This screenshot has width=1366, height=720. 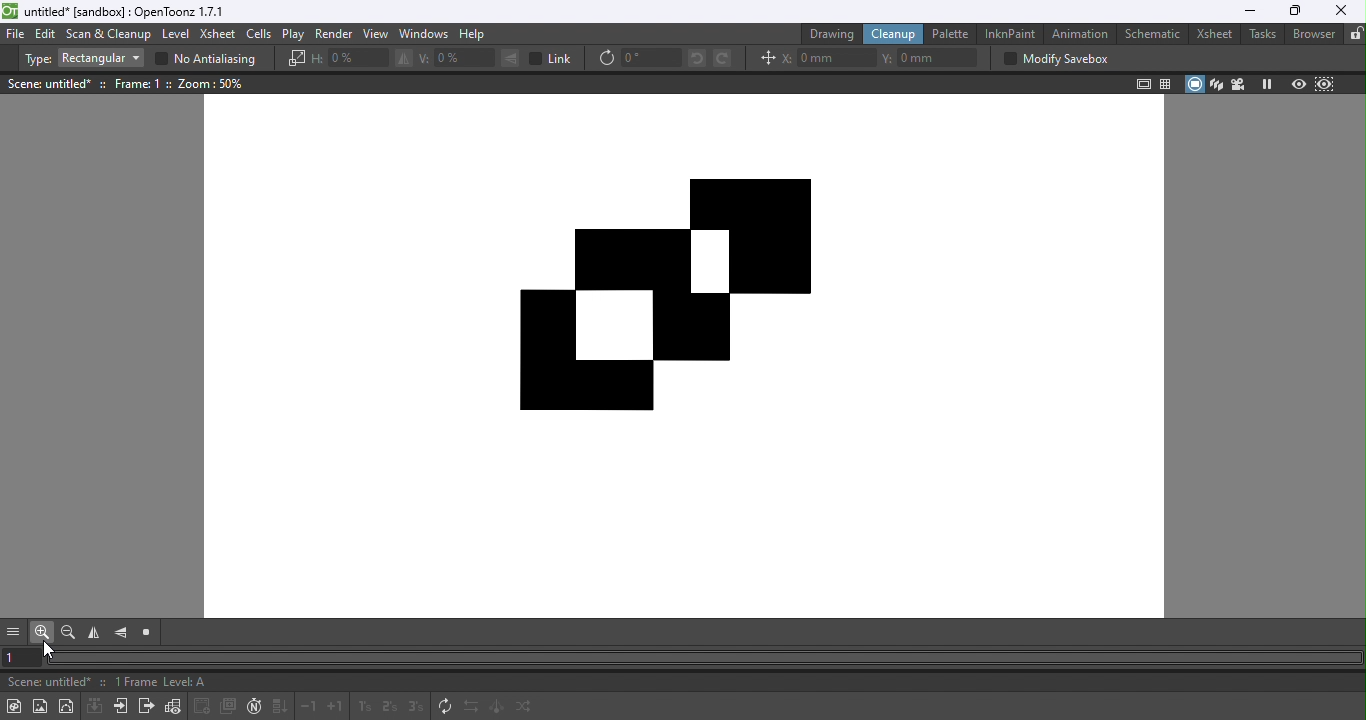 What do you see at coordinates (427, 35) in the screenshot?
I see `Windows` at bounding box center [427, 35].